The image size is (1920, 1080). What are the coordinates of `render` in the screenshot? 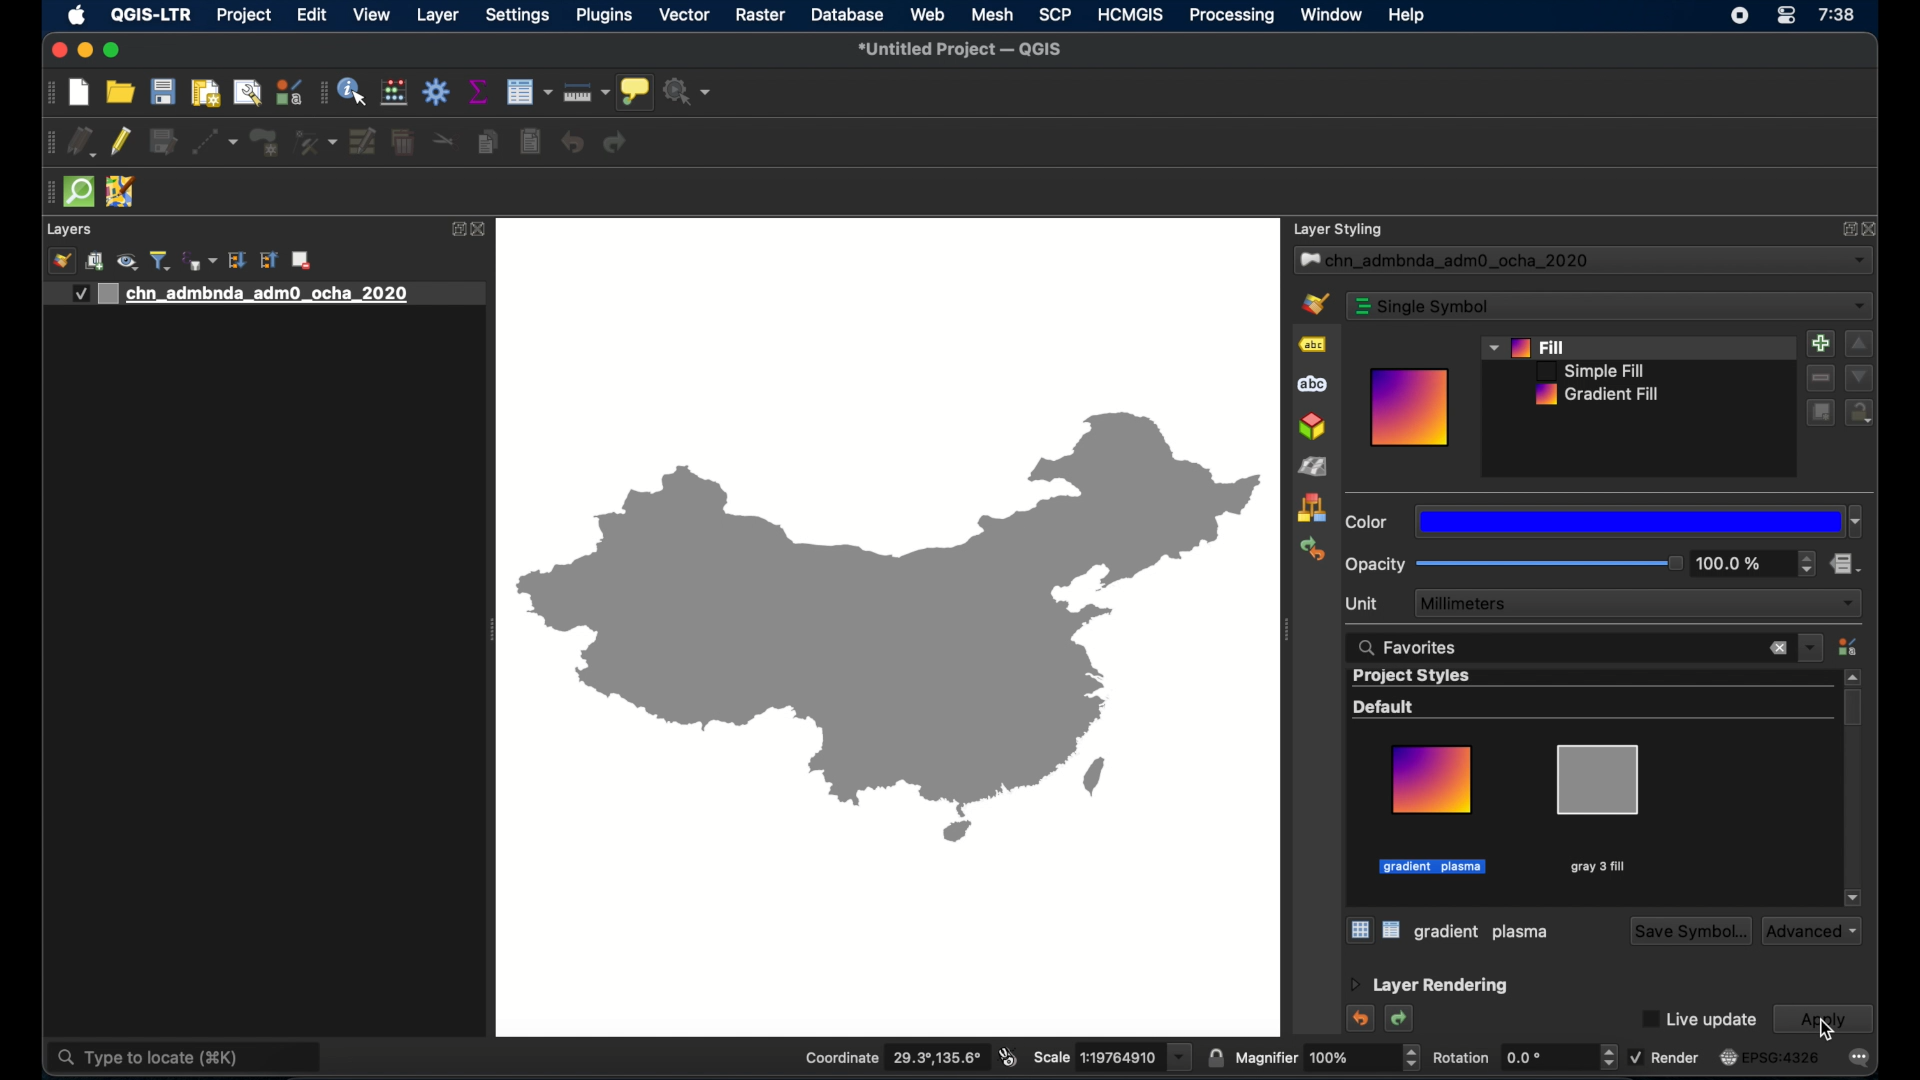 It's located at (1665, 1057).